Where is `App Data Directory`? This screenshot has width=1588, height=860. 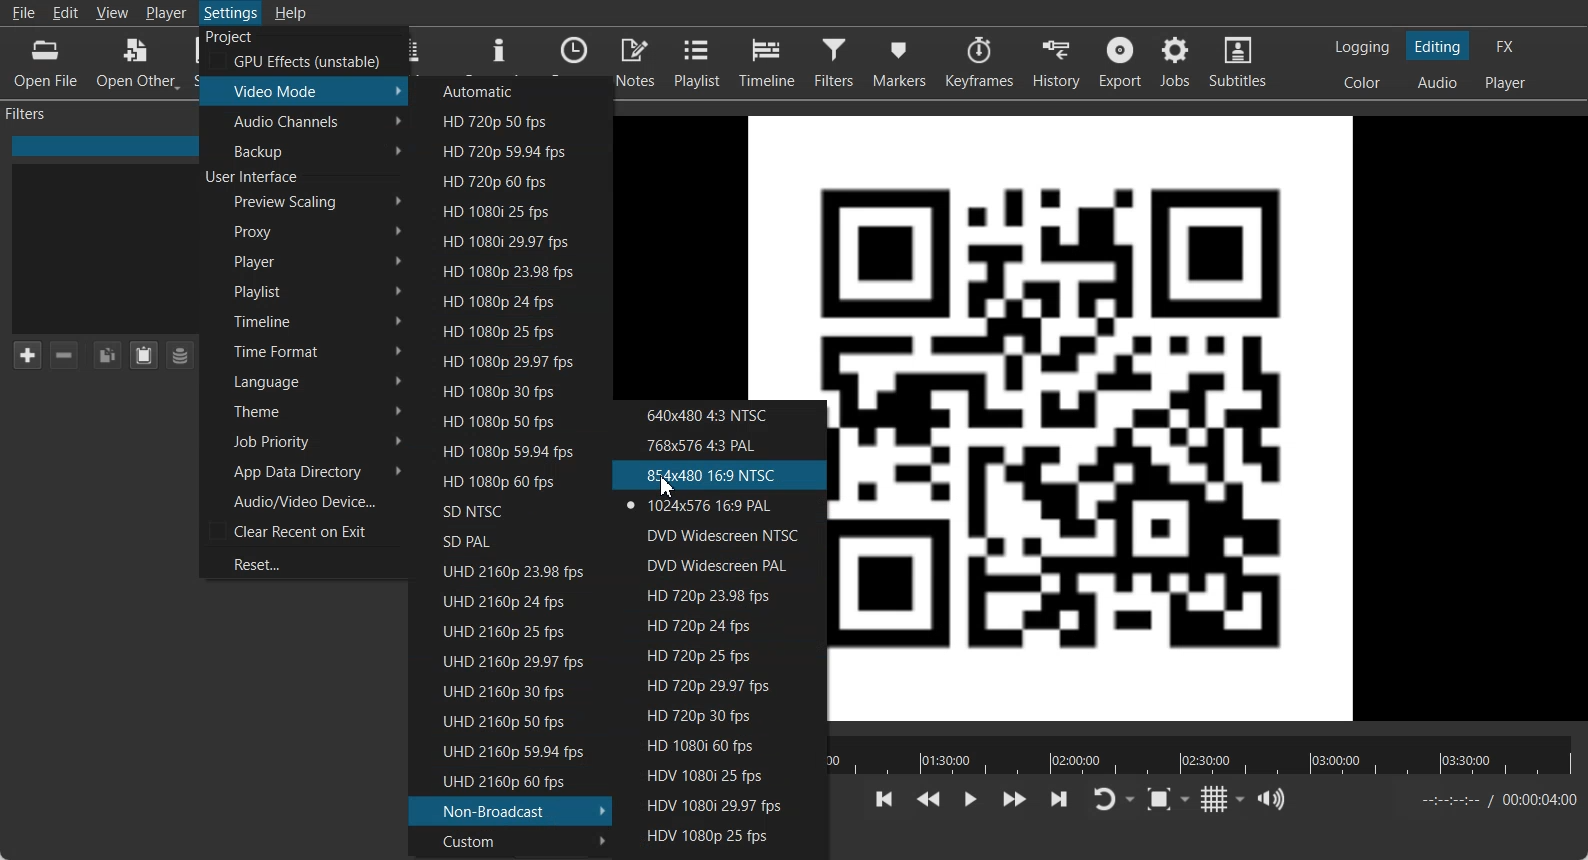
App Data Directory is located at coordinates (303, 471).